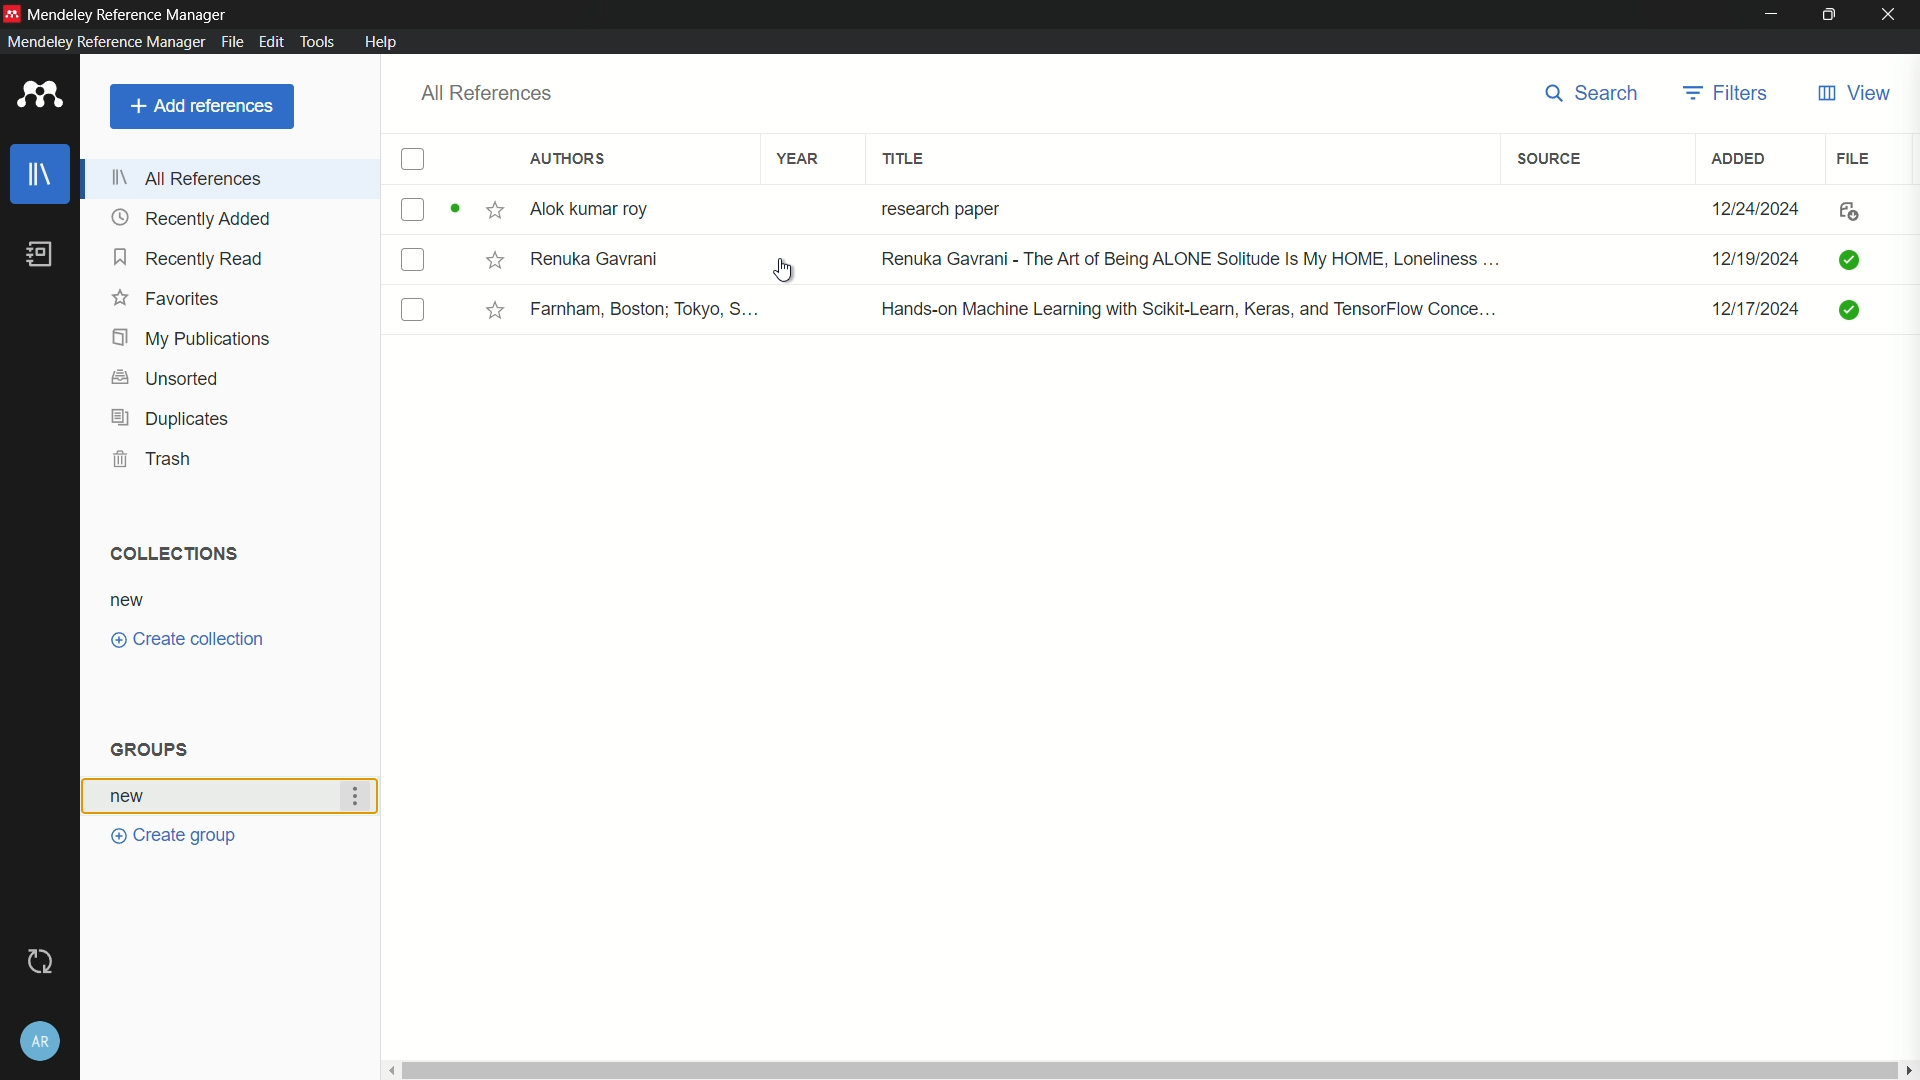 The width and height of the screenshot is (1920, 1080). What do you see at coordinates (936, 205) in the screenshot?
I see `reserach paper` at bounding box center [936, 205].